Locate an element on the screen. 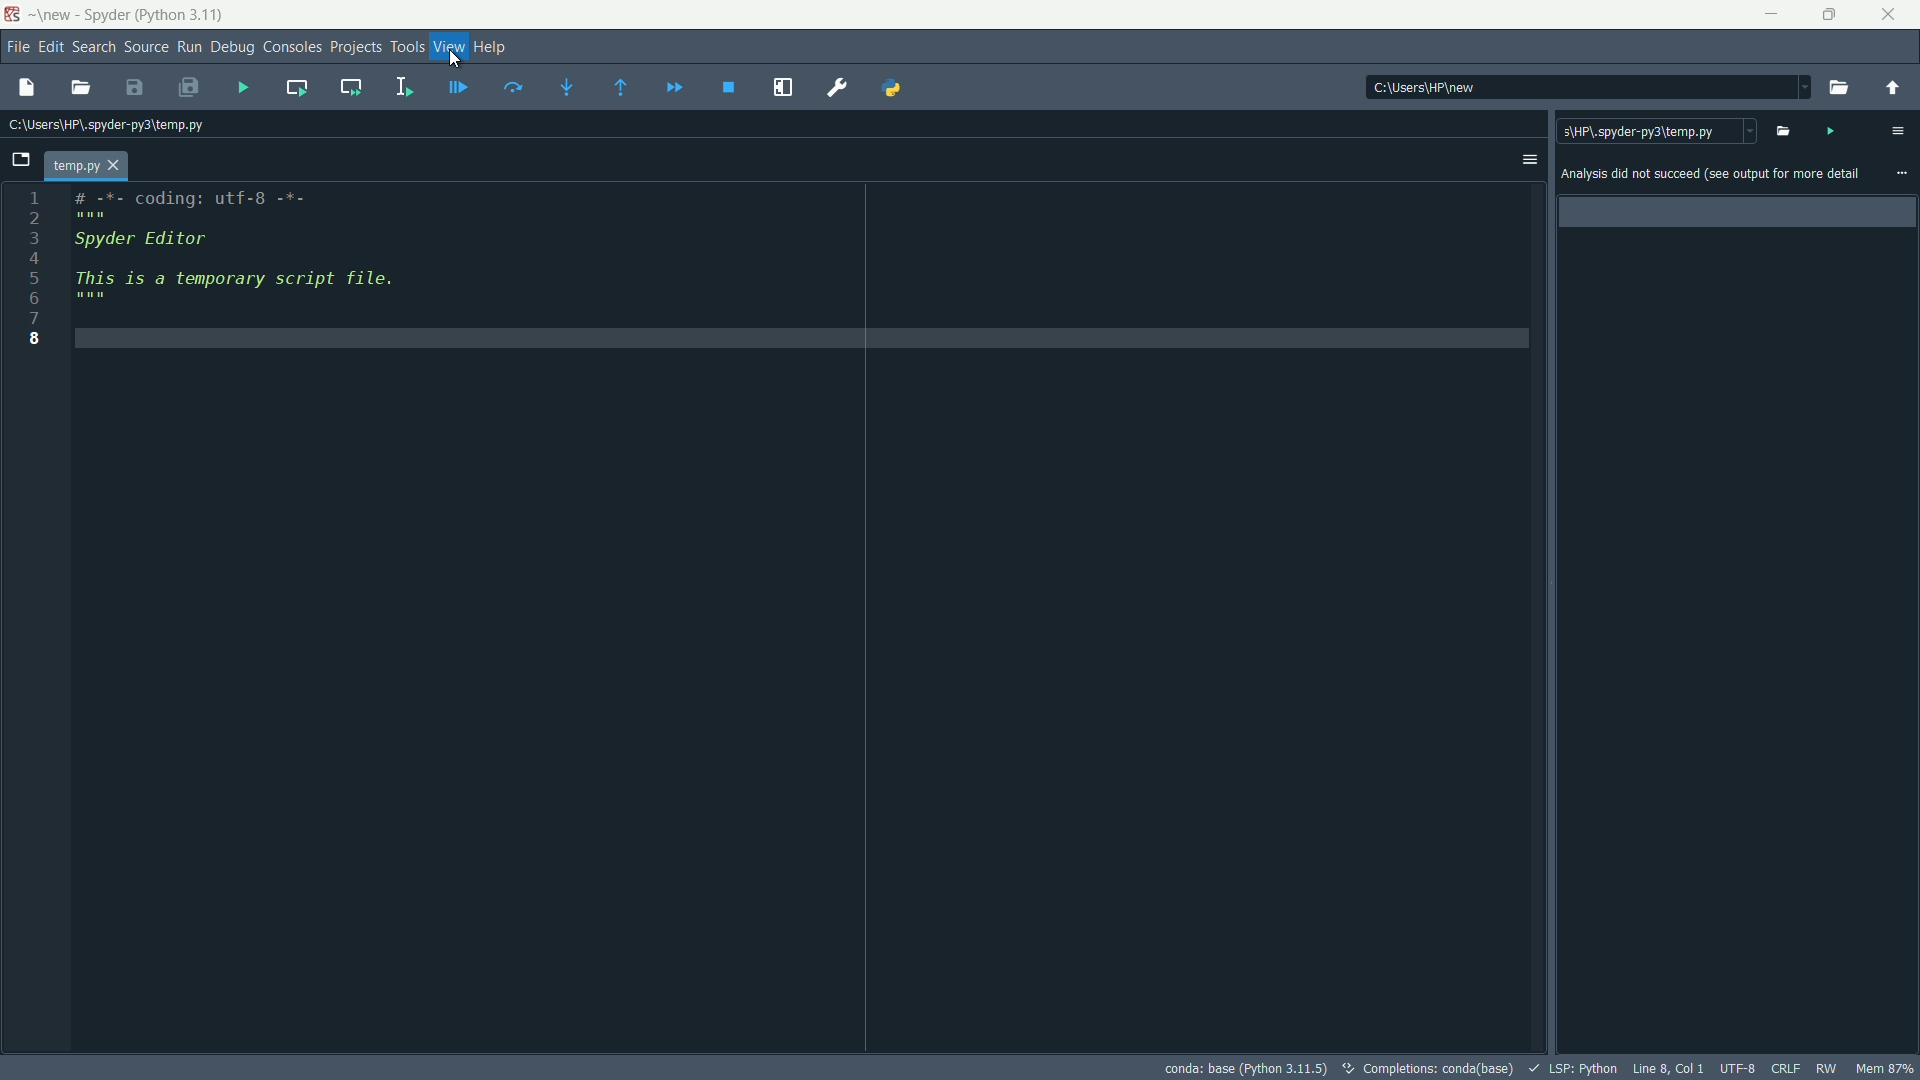 The image size is (1920, 1080). tools menu is located at coordinates (407, 49).